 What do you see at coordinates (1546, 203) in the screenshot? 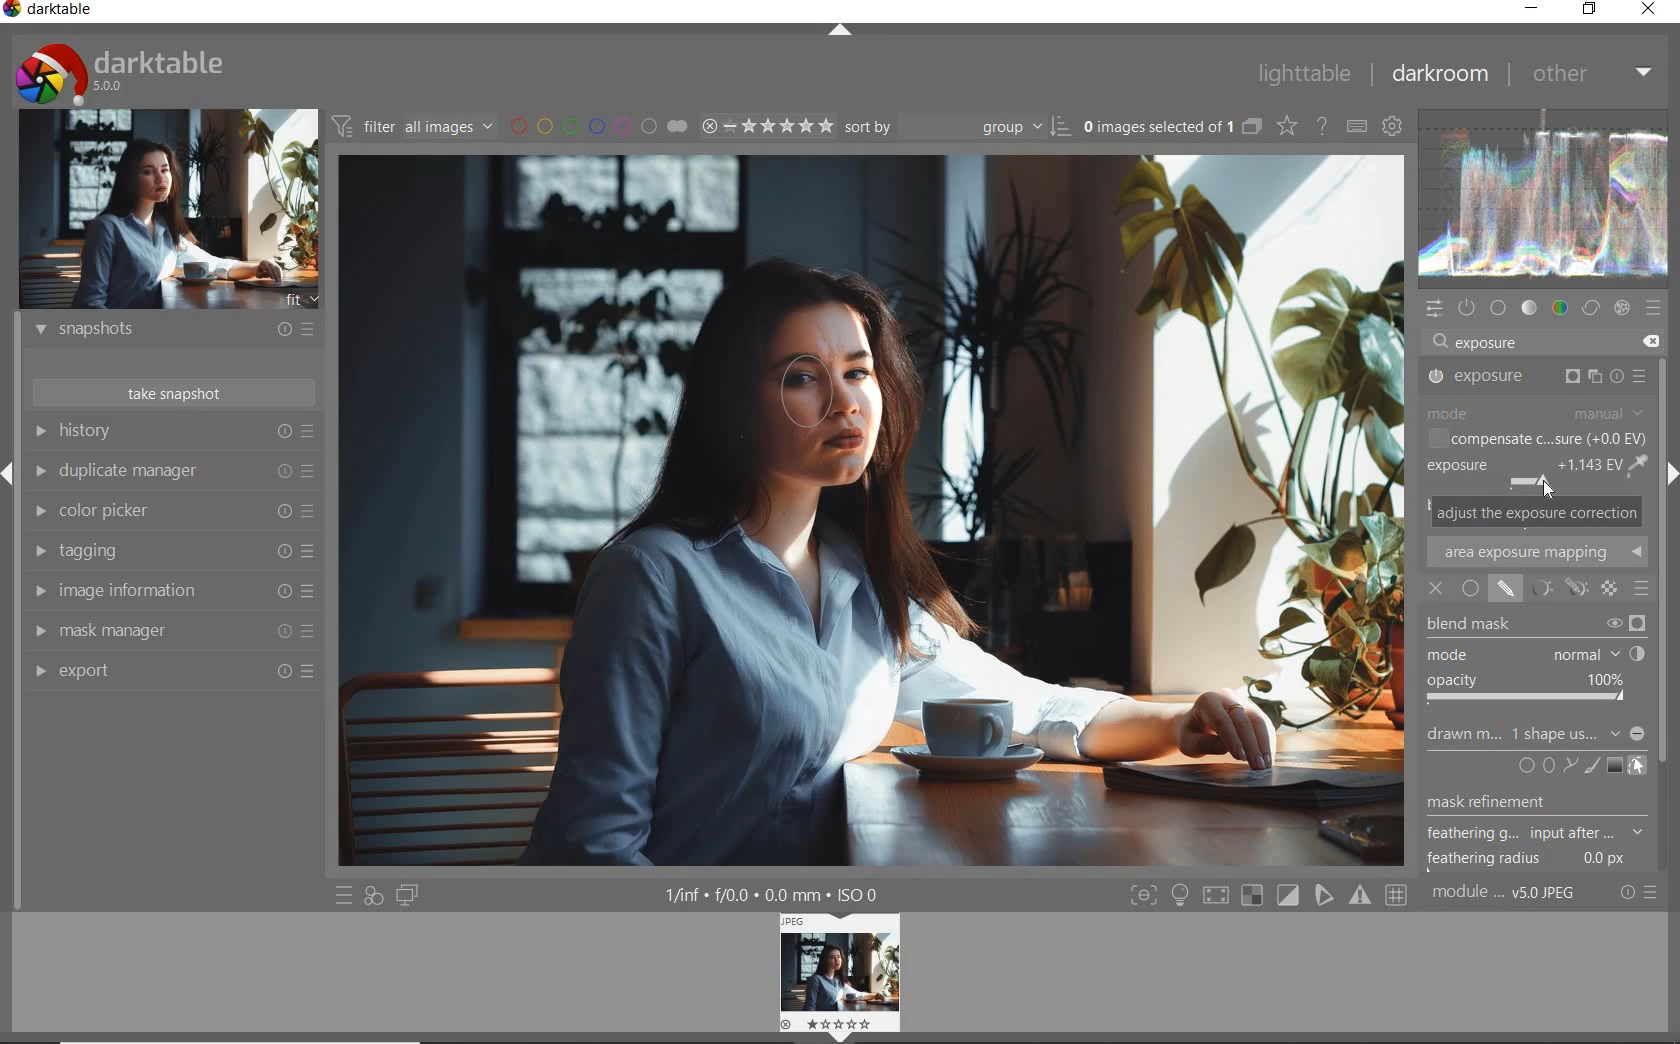
I see `waveform` at bounding box center [1546, 203].